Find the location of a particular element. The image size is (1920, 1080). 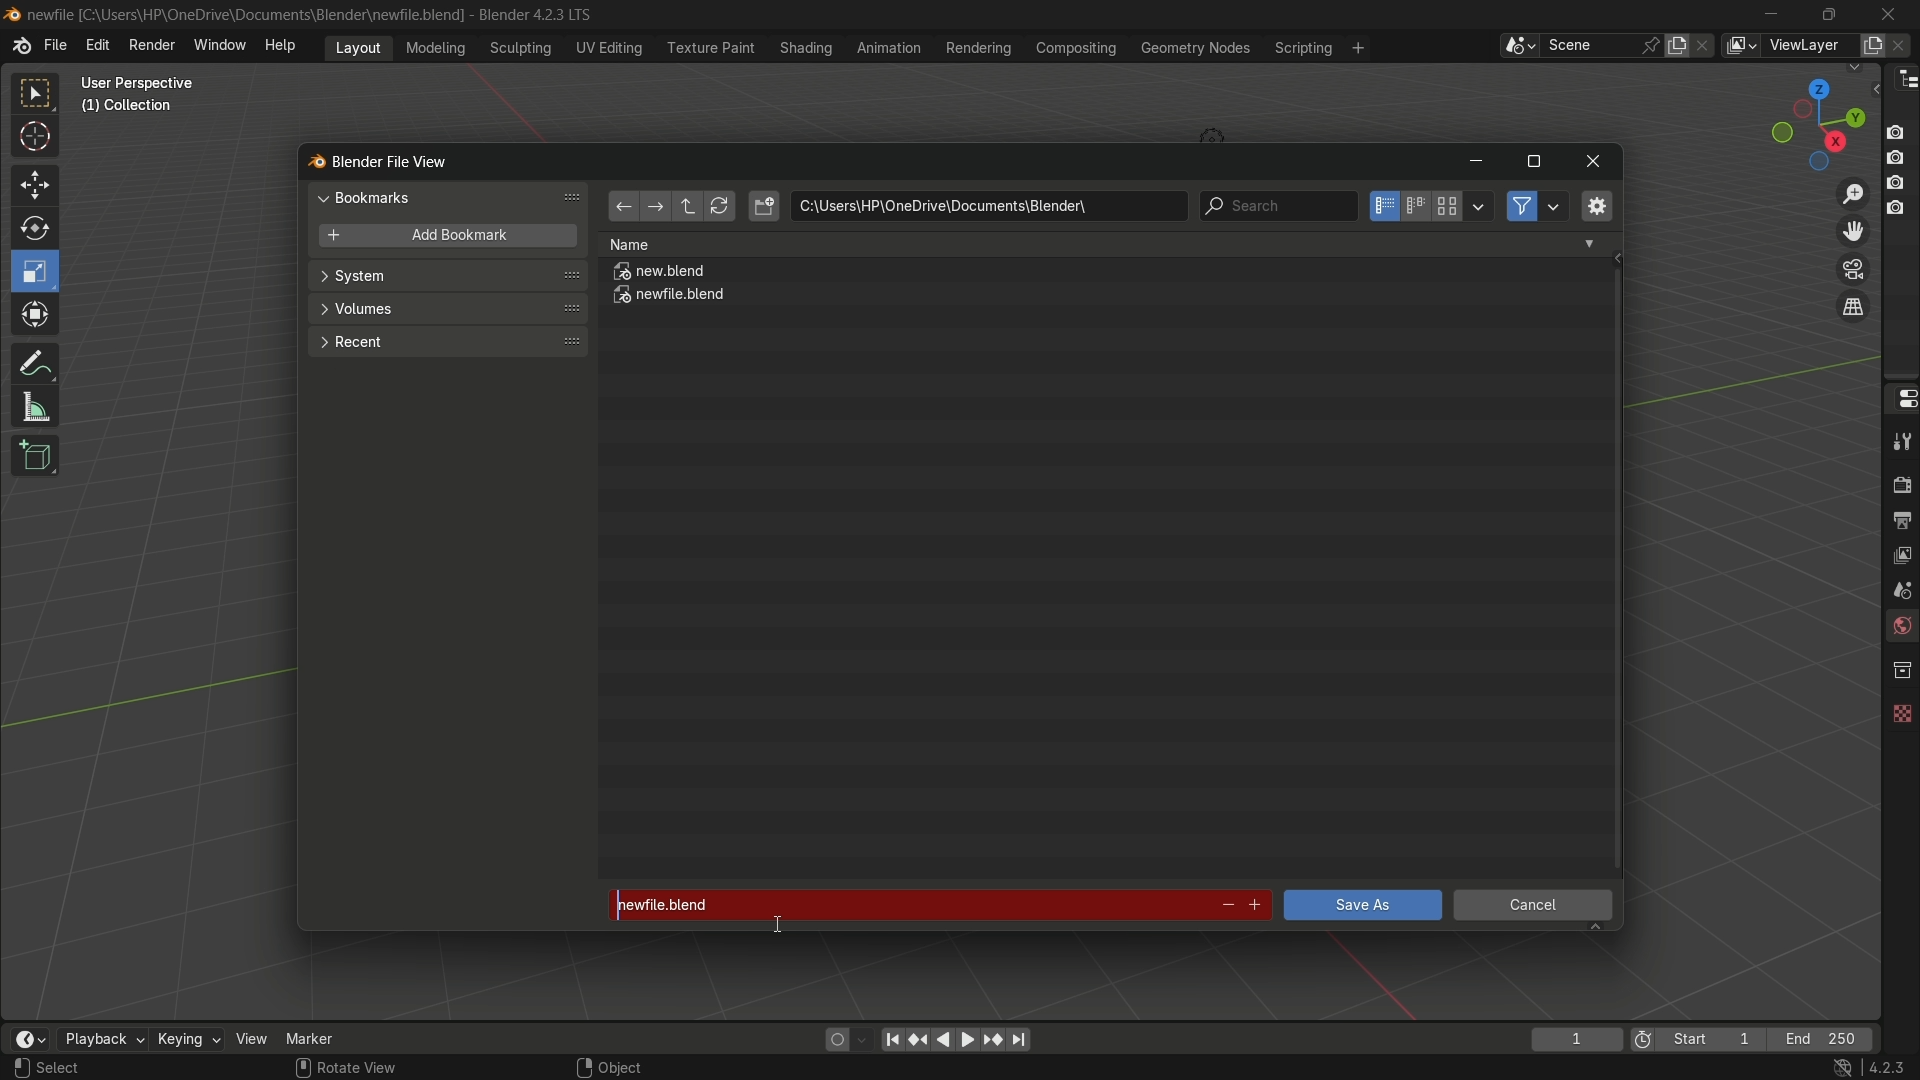

help menu is located at coordinates (285, 45).